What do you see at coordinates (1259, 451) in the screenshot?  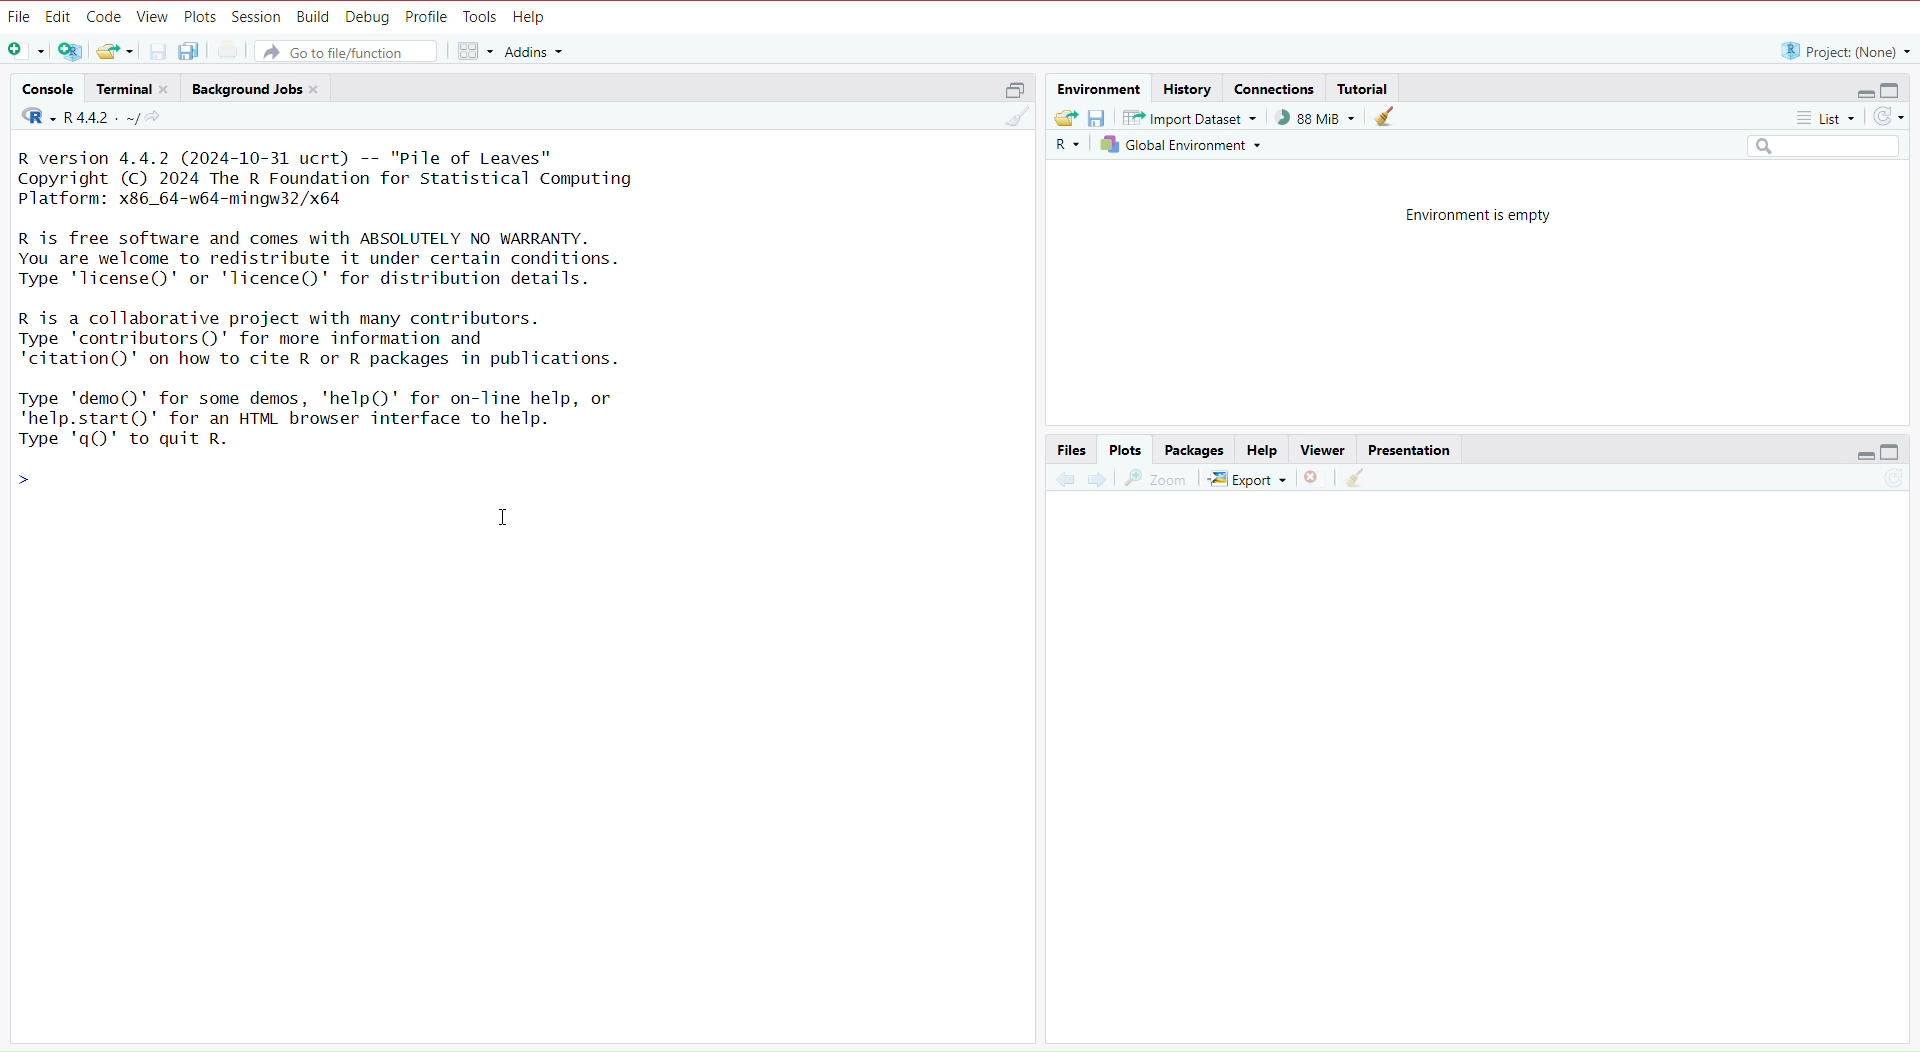 I see `help` at bounding box center [1259, 451].